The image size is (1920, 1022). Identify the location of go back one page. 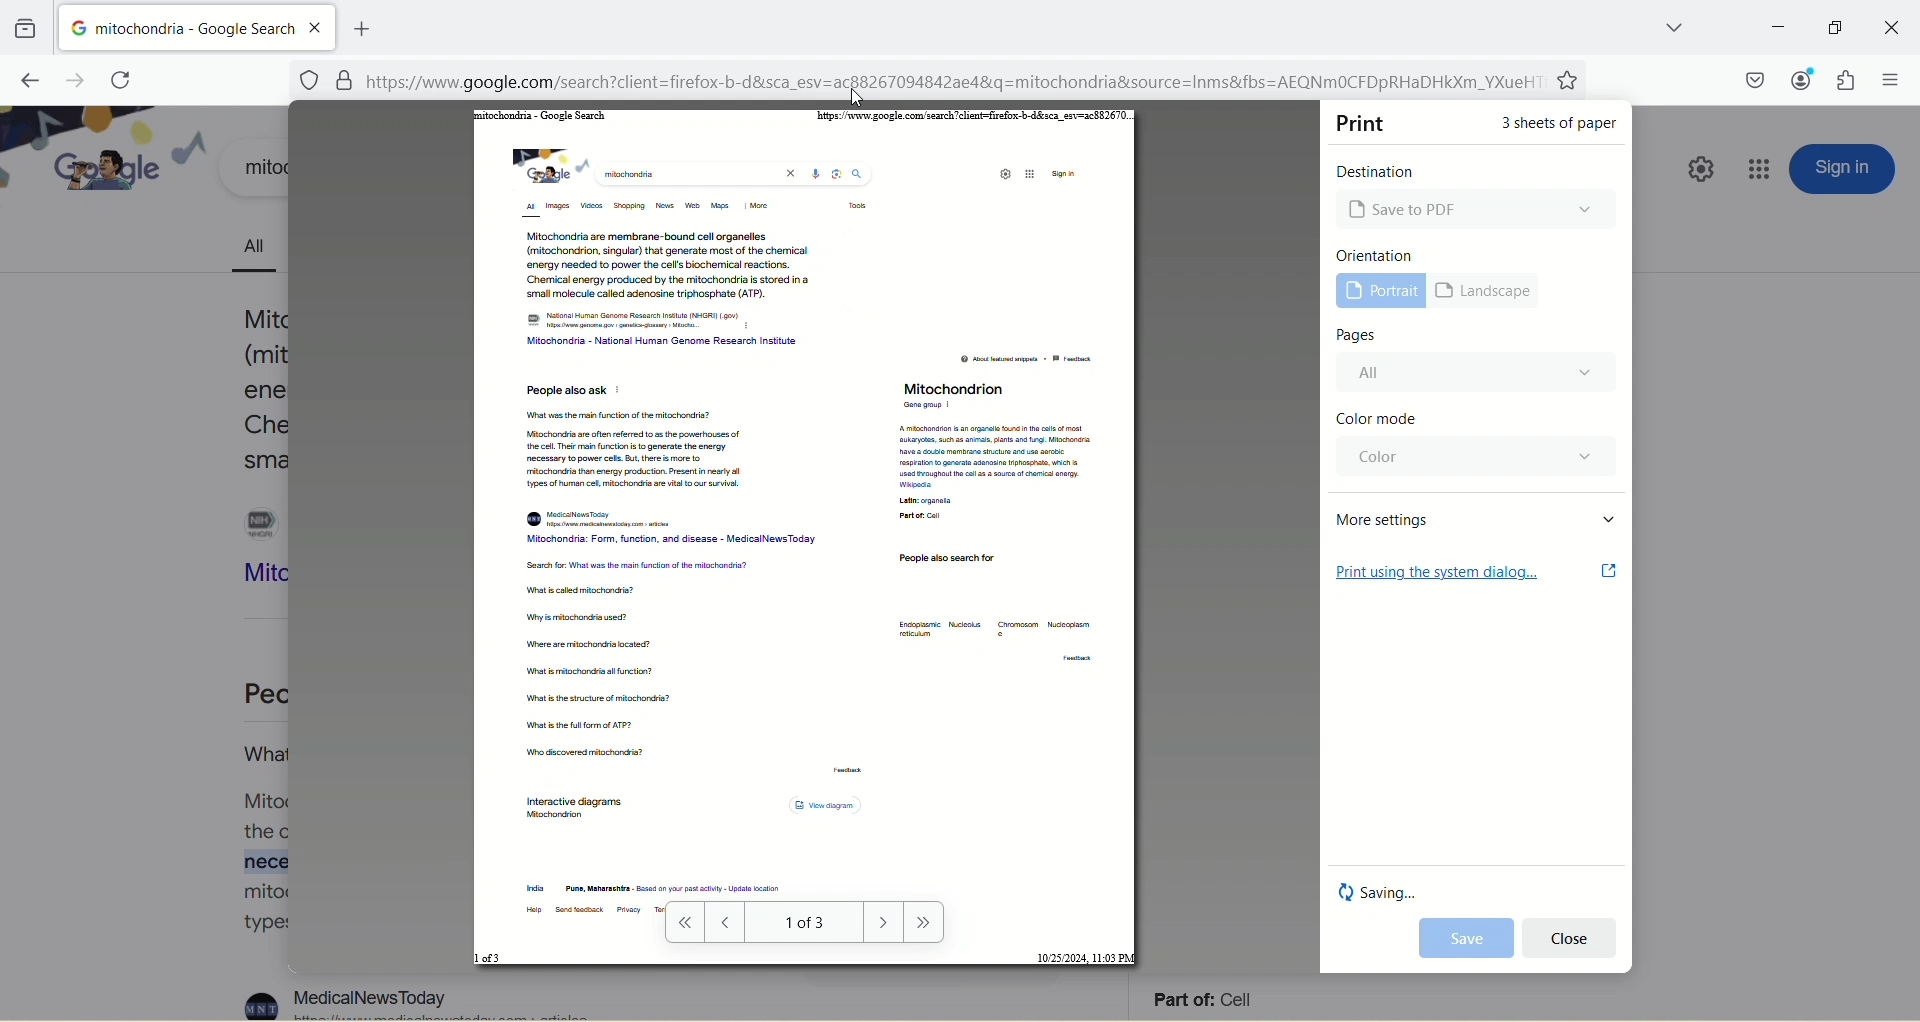
(27, 78).